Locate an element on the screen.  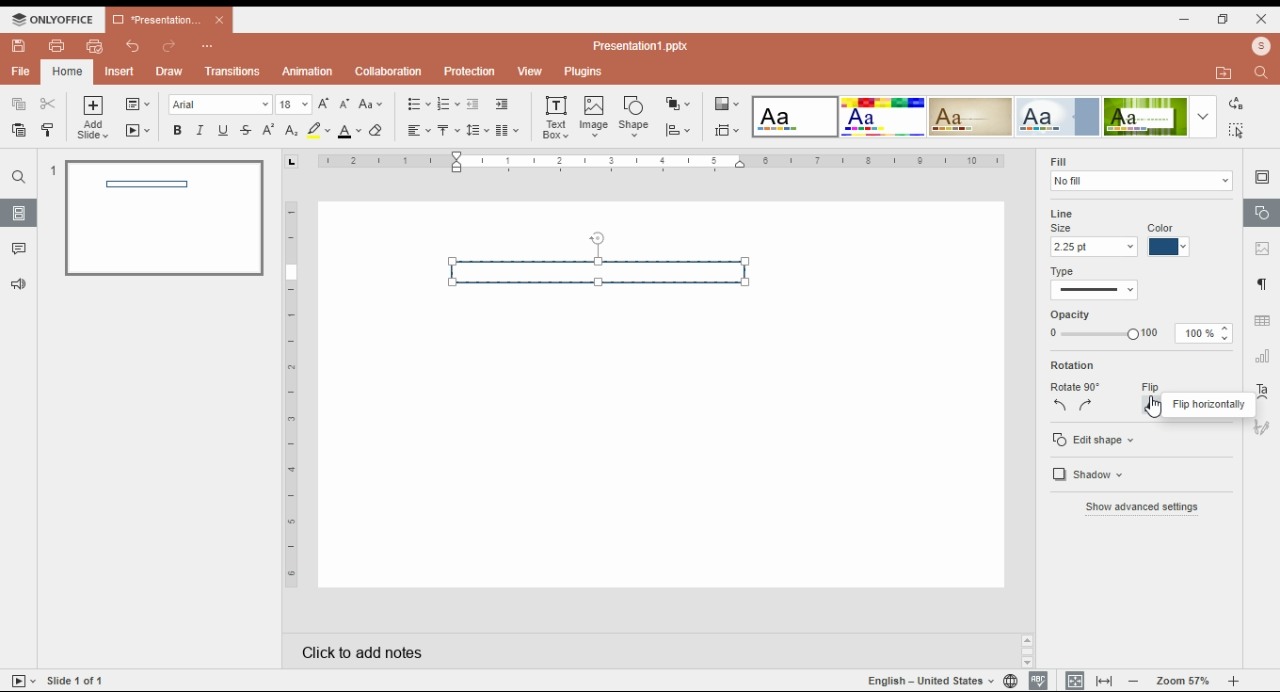
Ruler is located at coordinates (291, 394).